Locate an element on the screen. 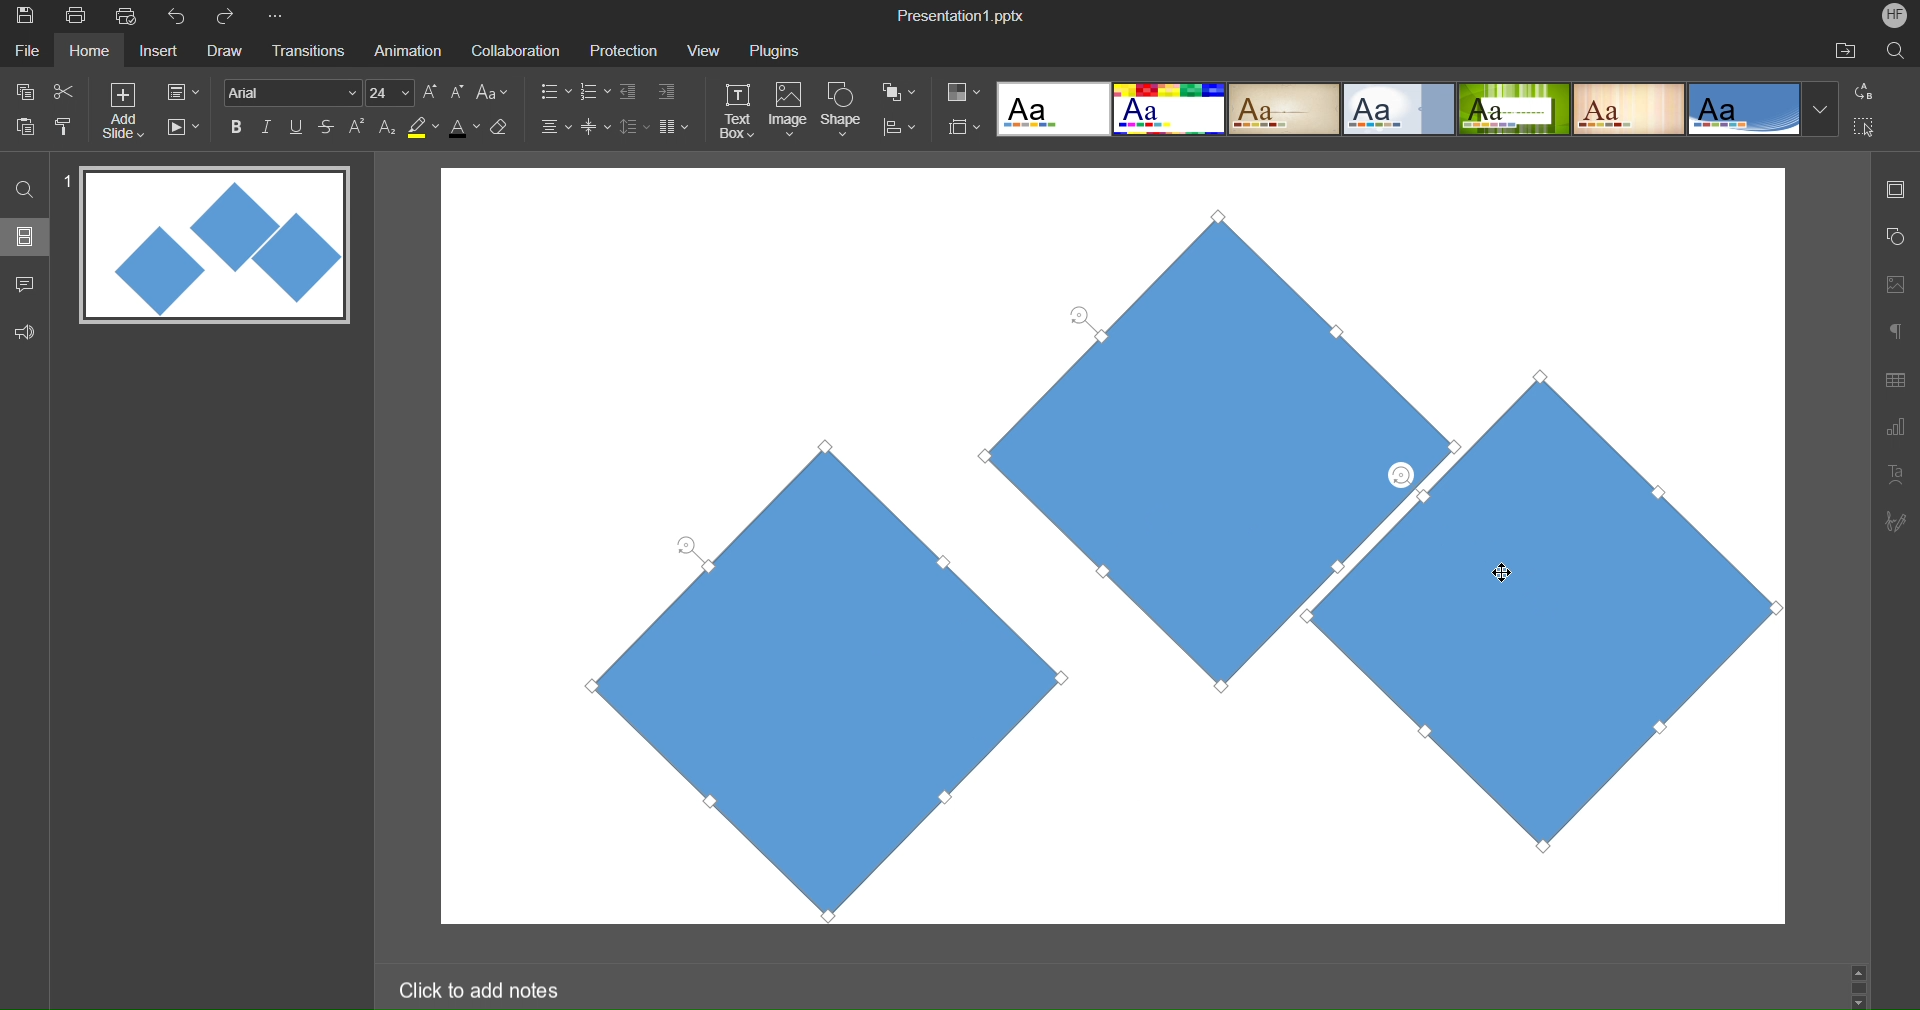  Account is located at coordinates (1895, 15).